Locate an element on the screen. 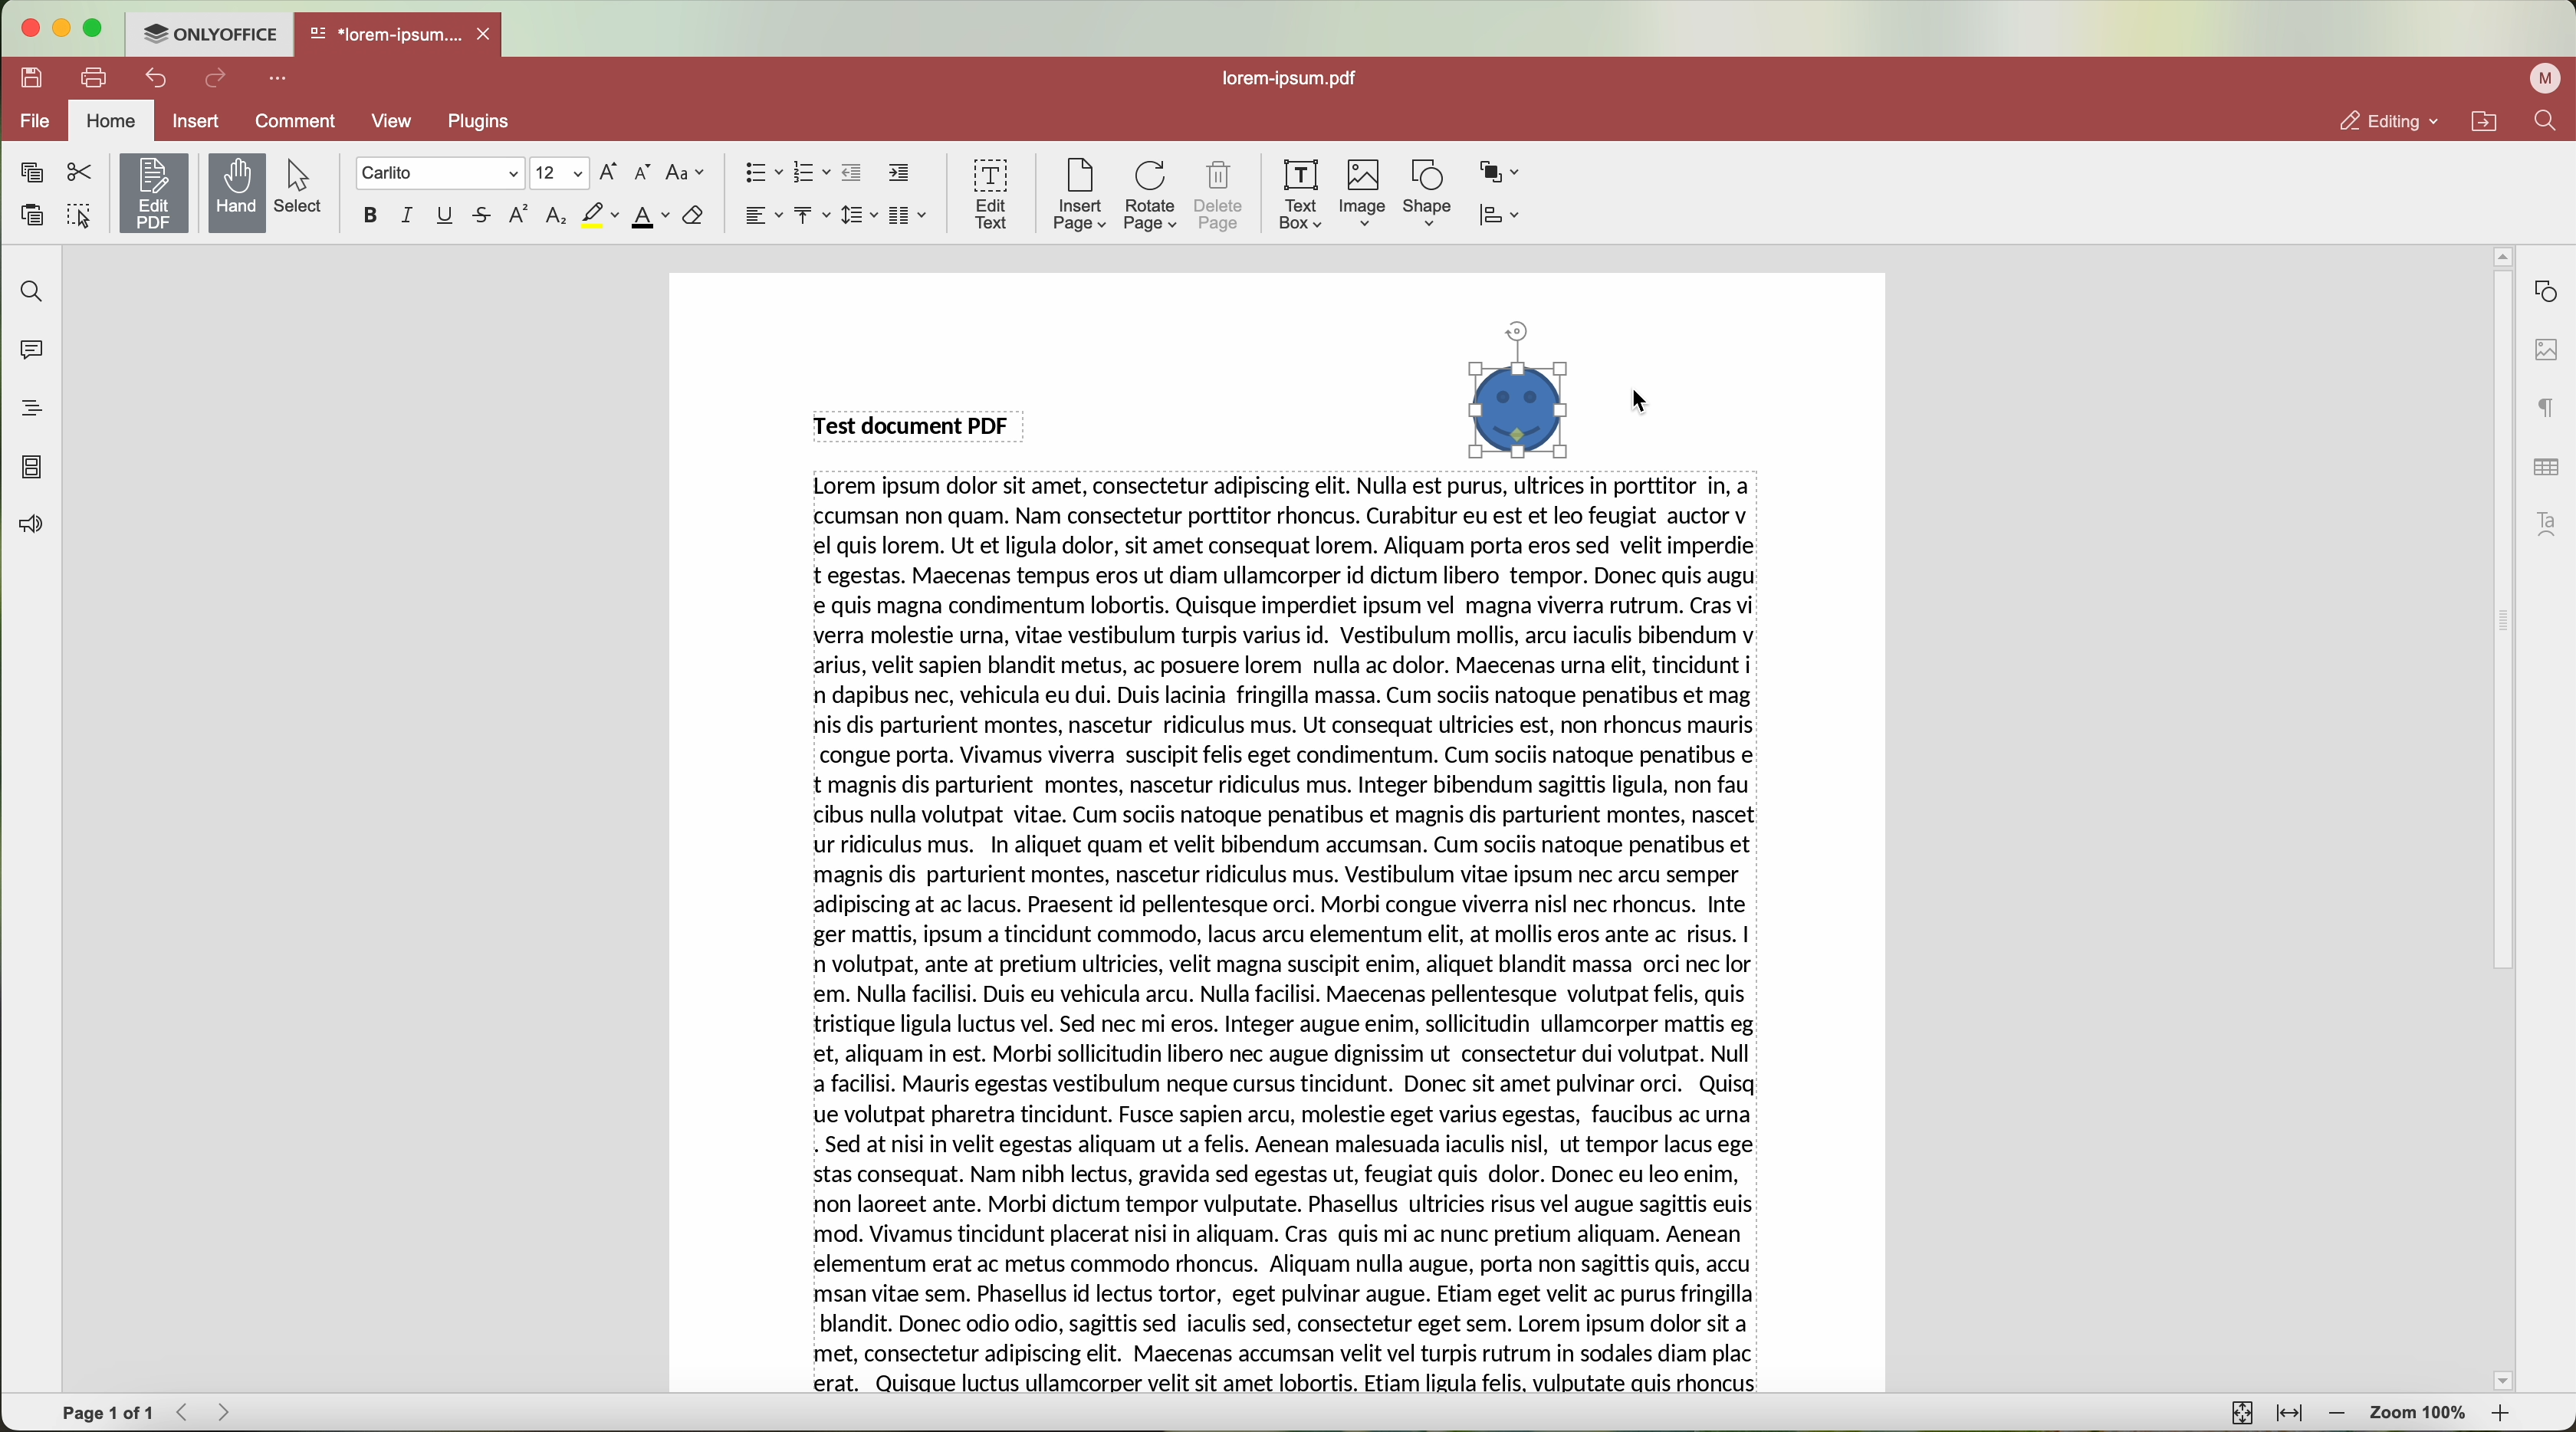 The width and height of the screenshot is (2576, 1432). zoom in is located at coordinates (2500, 1415).